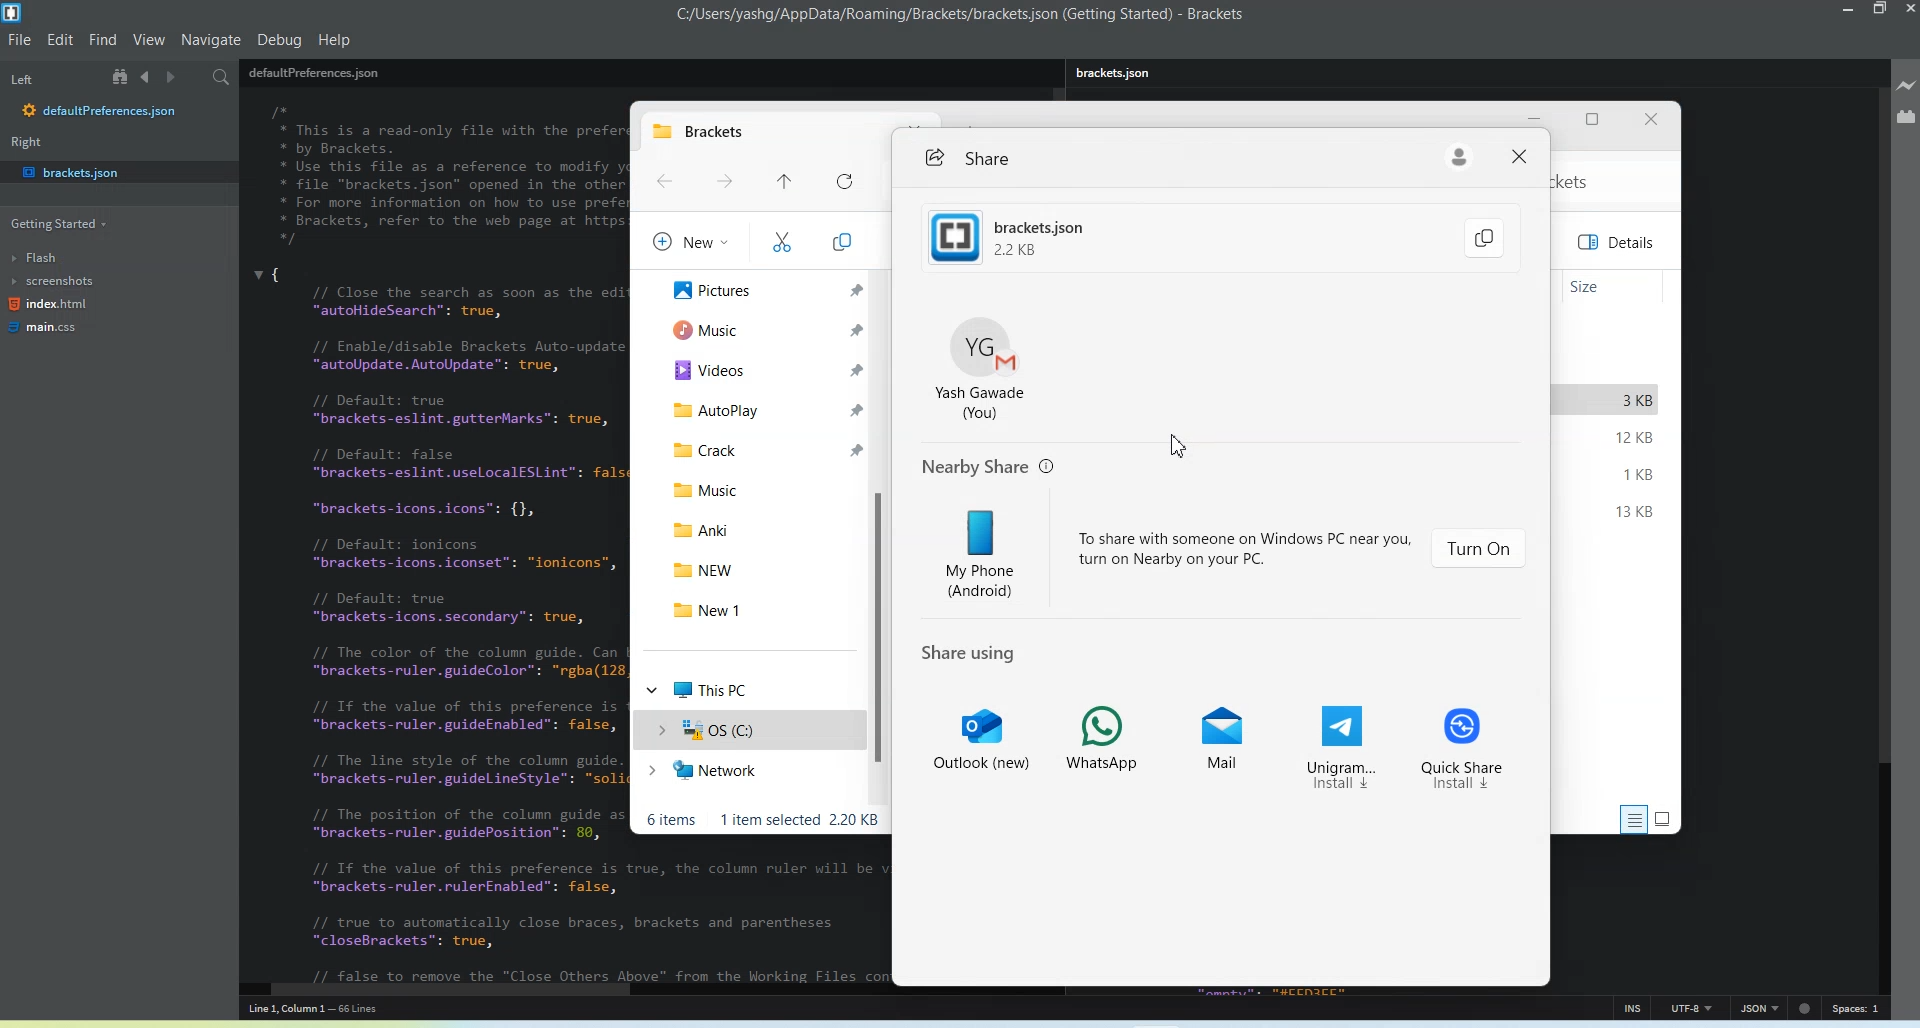 The width and height of the screenshot is (1920, 1028). I want to click on Anki, so click(762, 527).